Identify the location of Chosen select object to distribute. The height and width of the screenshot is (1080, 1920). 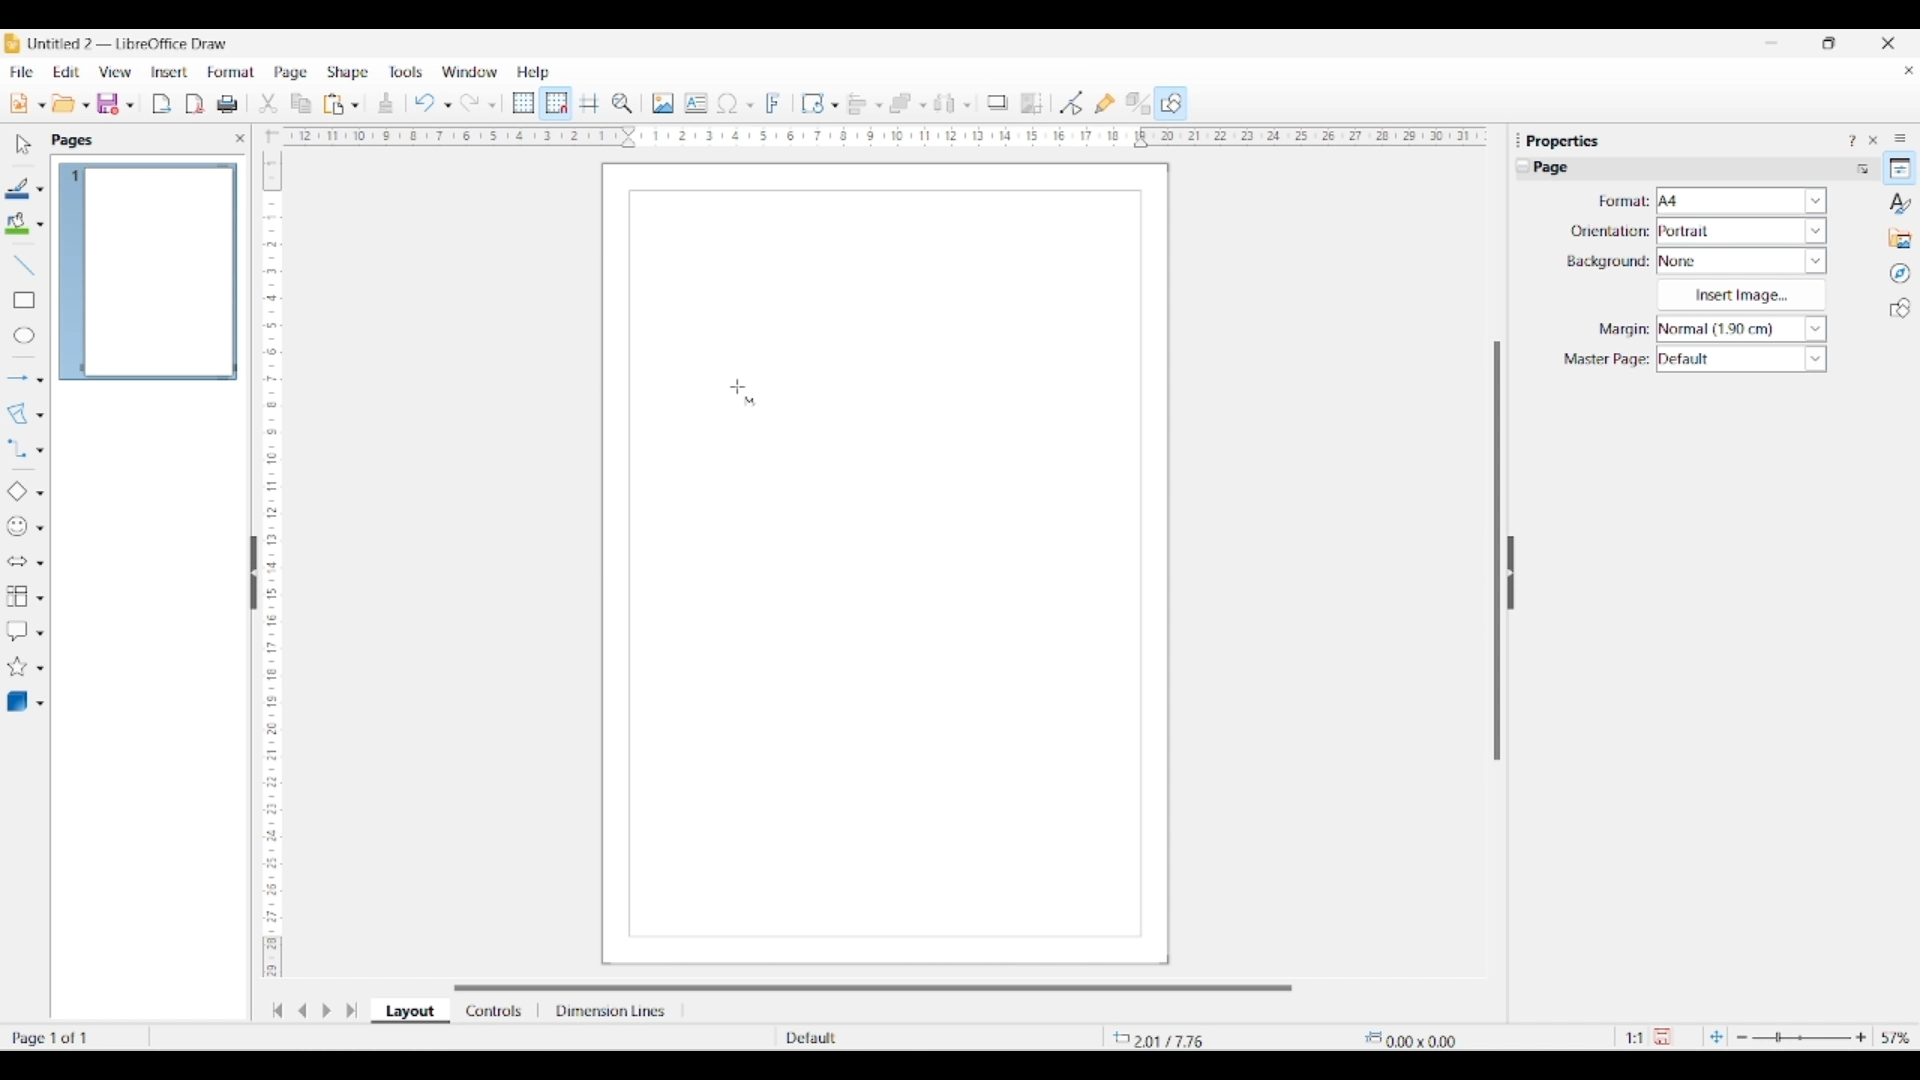
(945, 103).